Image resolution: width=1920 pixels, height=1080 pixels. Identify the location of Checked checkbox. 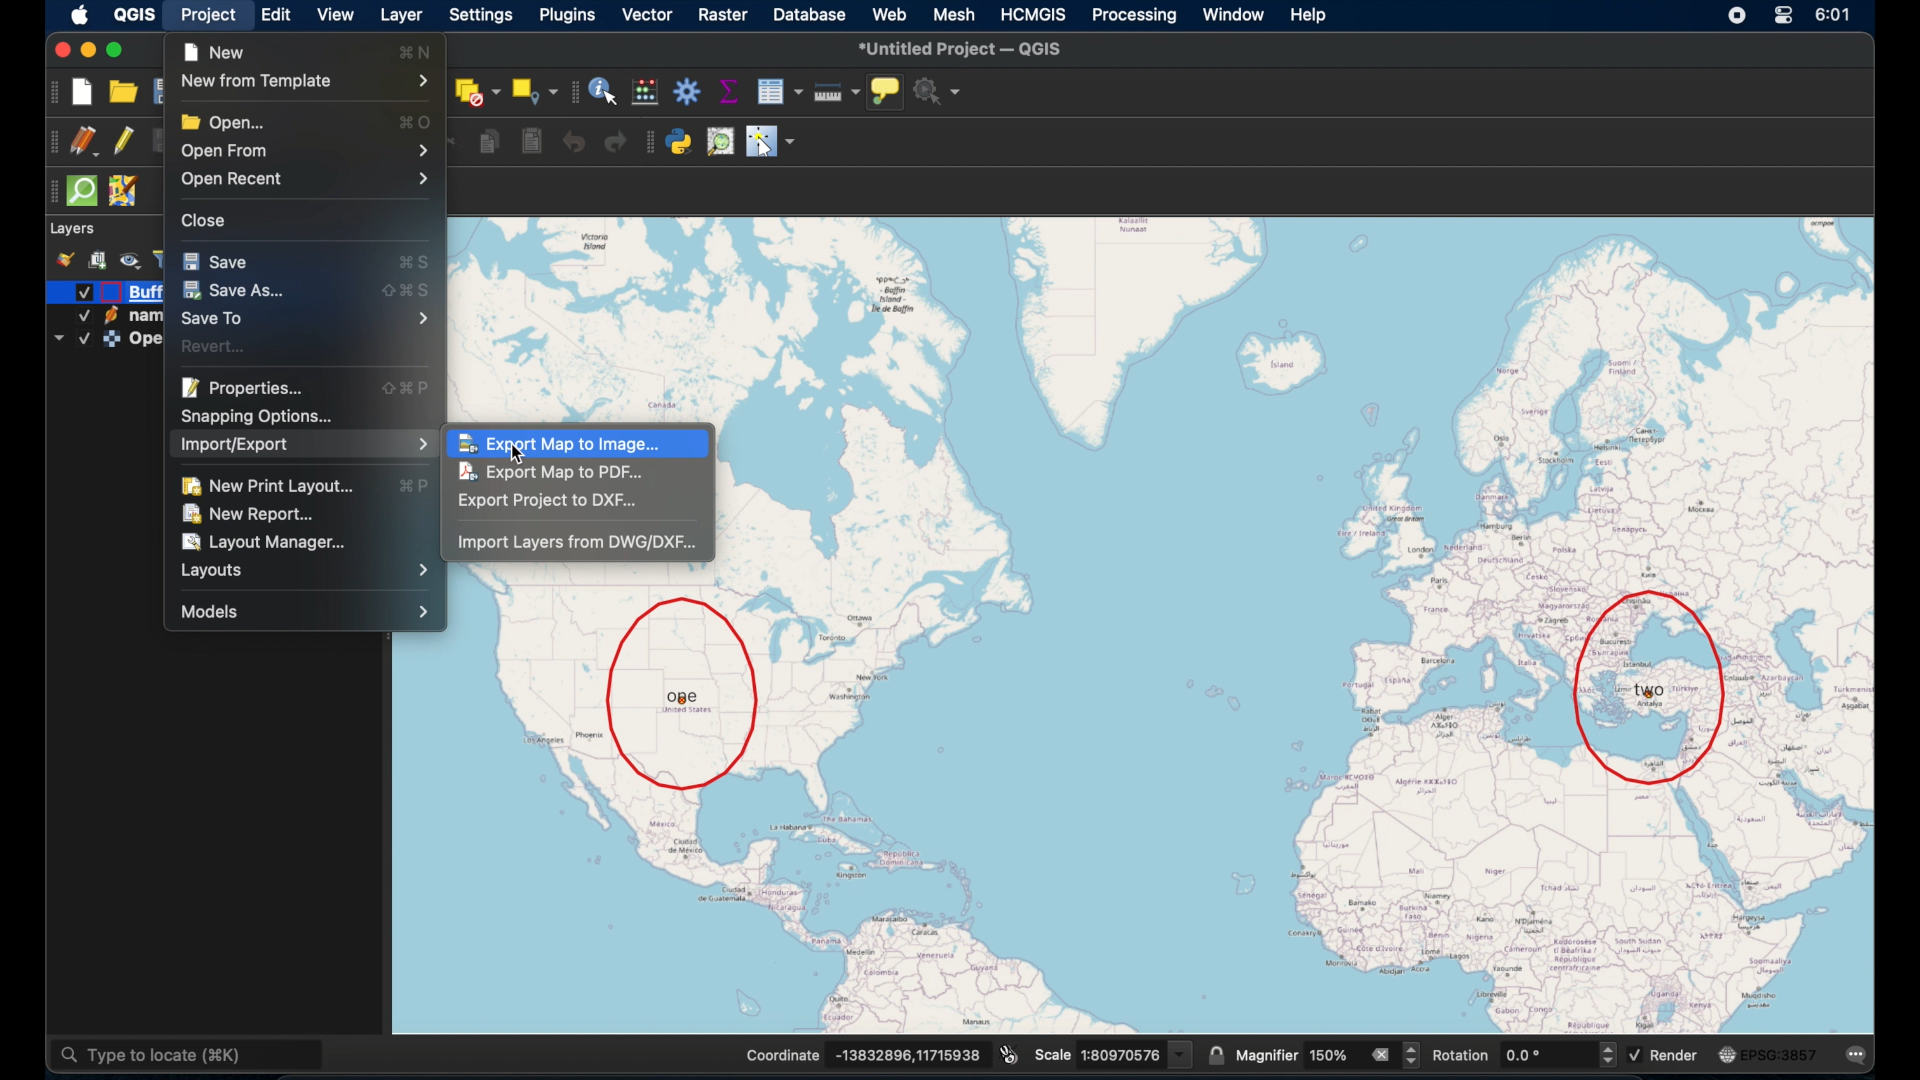
(83, 339).